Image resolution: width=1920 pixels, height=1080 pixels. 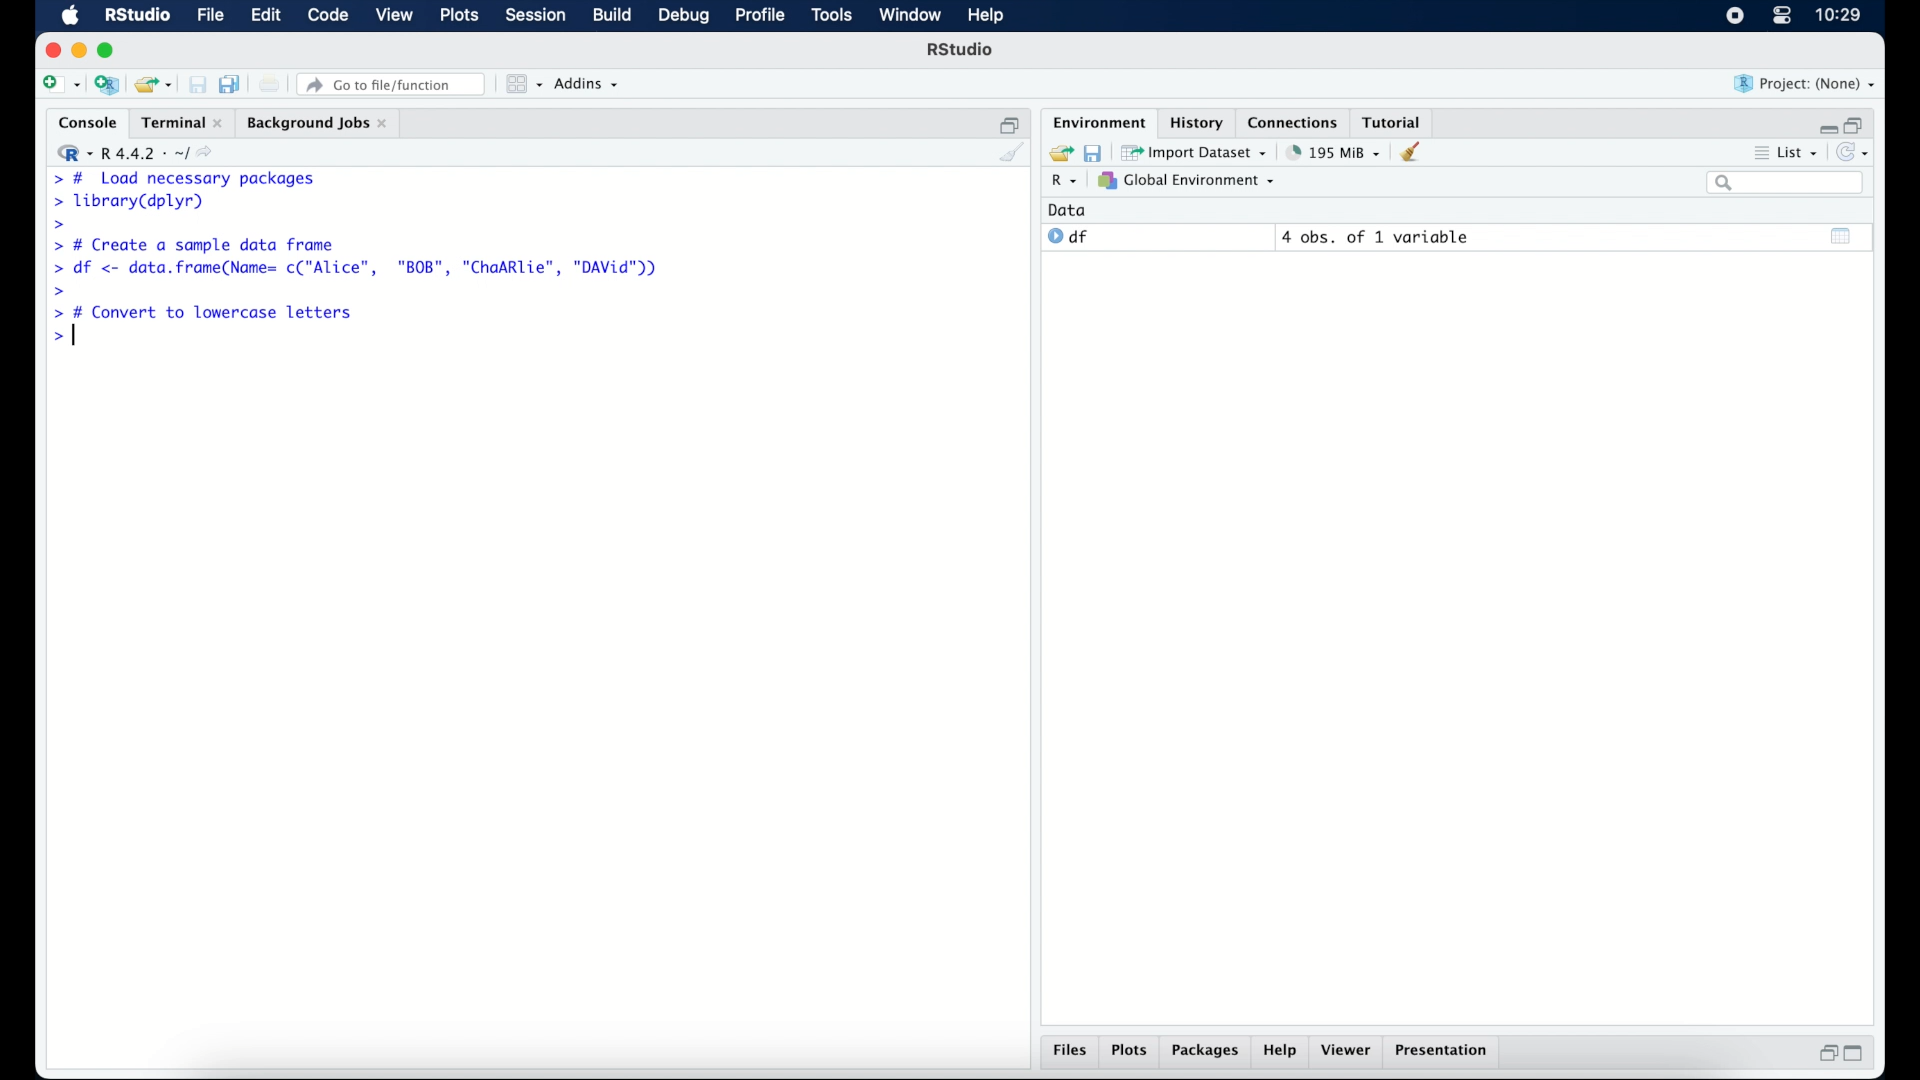 I want to click on df, so click(x=1068, y=237).